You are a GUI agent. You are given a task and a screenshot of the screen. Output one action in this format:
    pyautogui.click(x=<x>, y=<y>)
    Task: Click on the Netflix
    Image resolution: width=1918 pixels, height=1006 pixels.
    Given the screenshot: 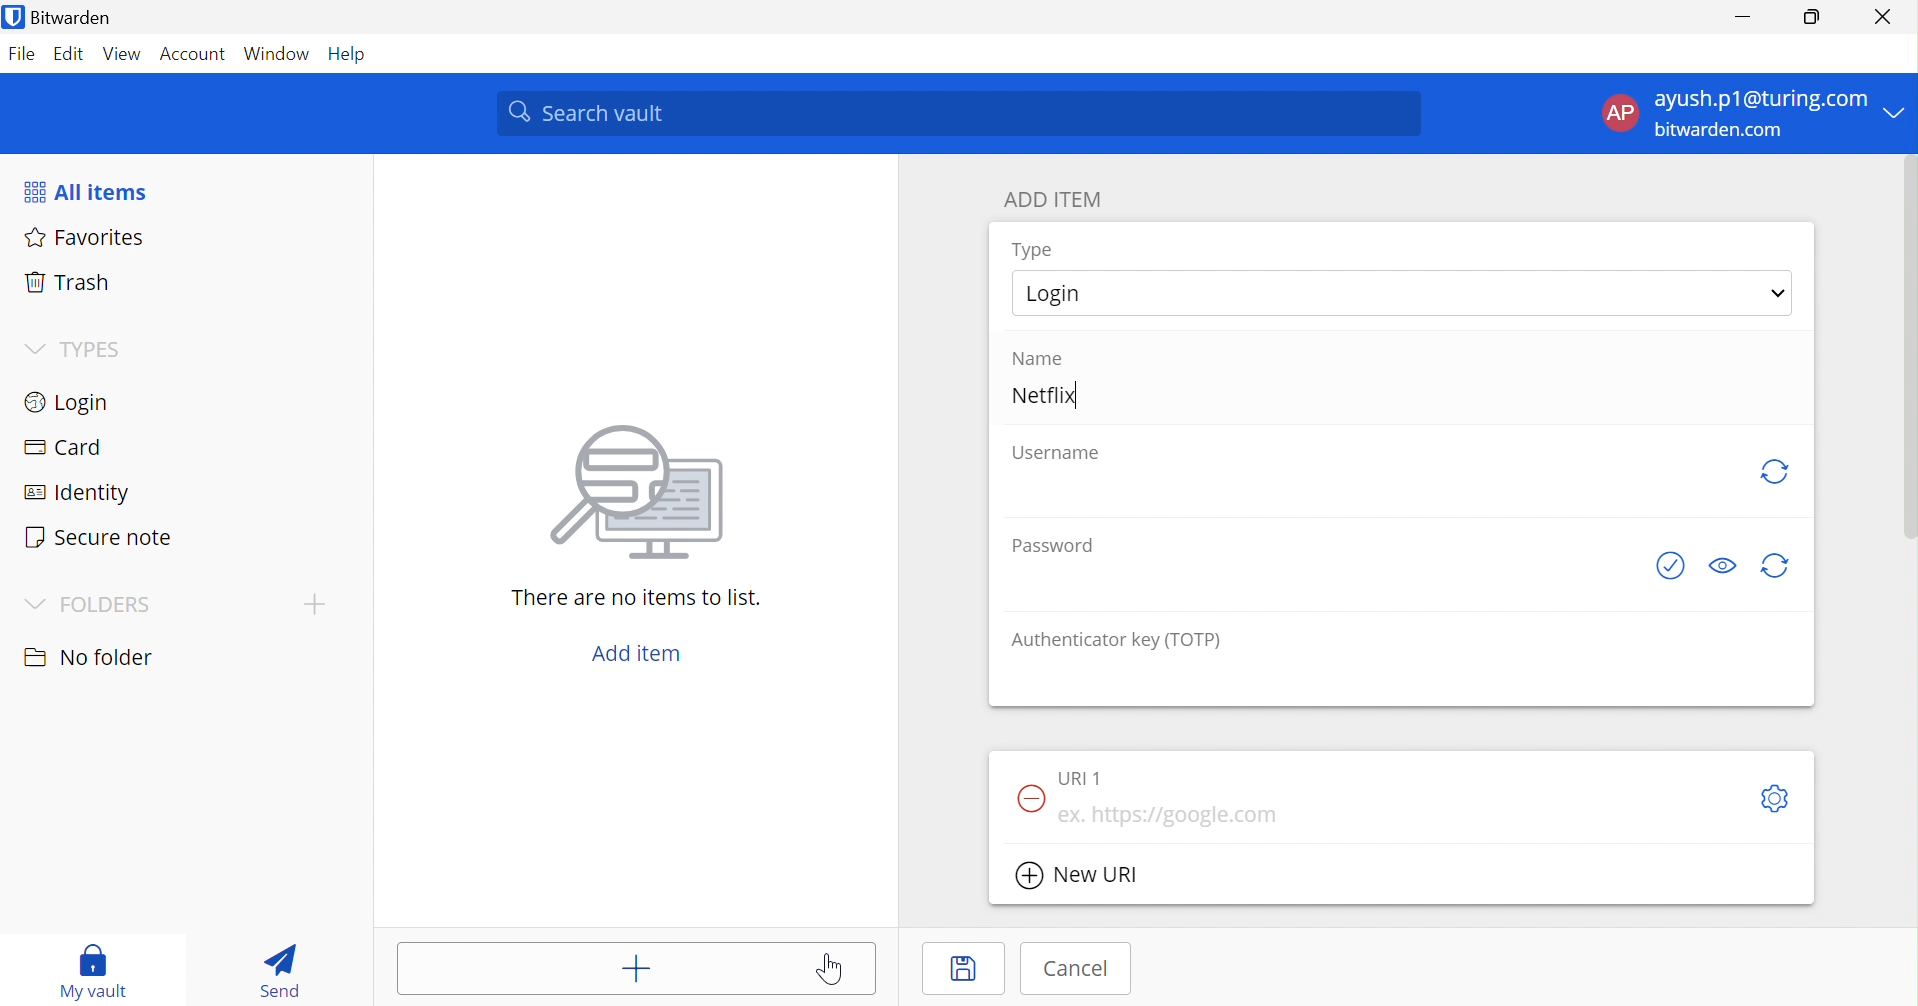 What is the action you would take?
    pyautogui.click(x=1043, y=394)
    